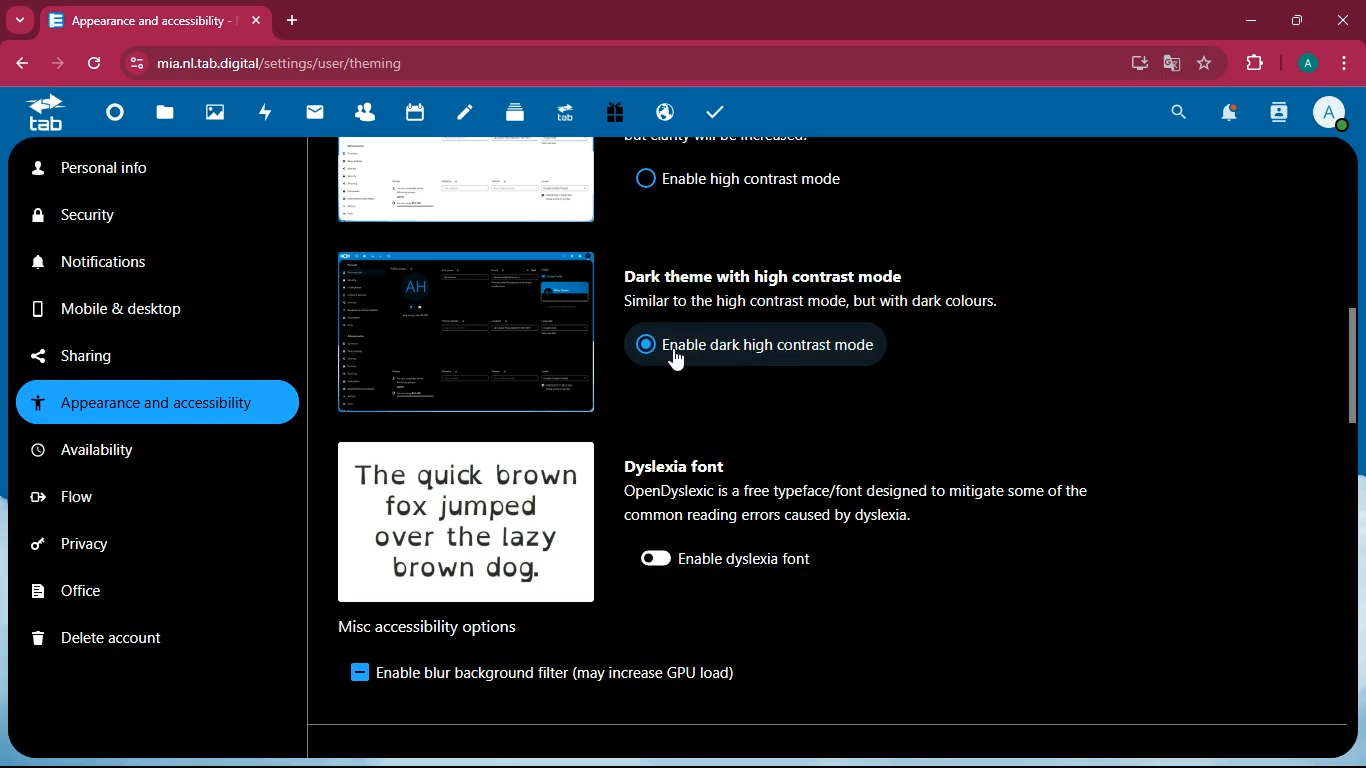 The width and height of the screenshot is (1366, 768). What do you see at coordinates (167, 115) in the screenshot?
I see `files` at bounding box center [167, 115].